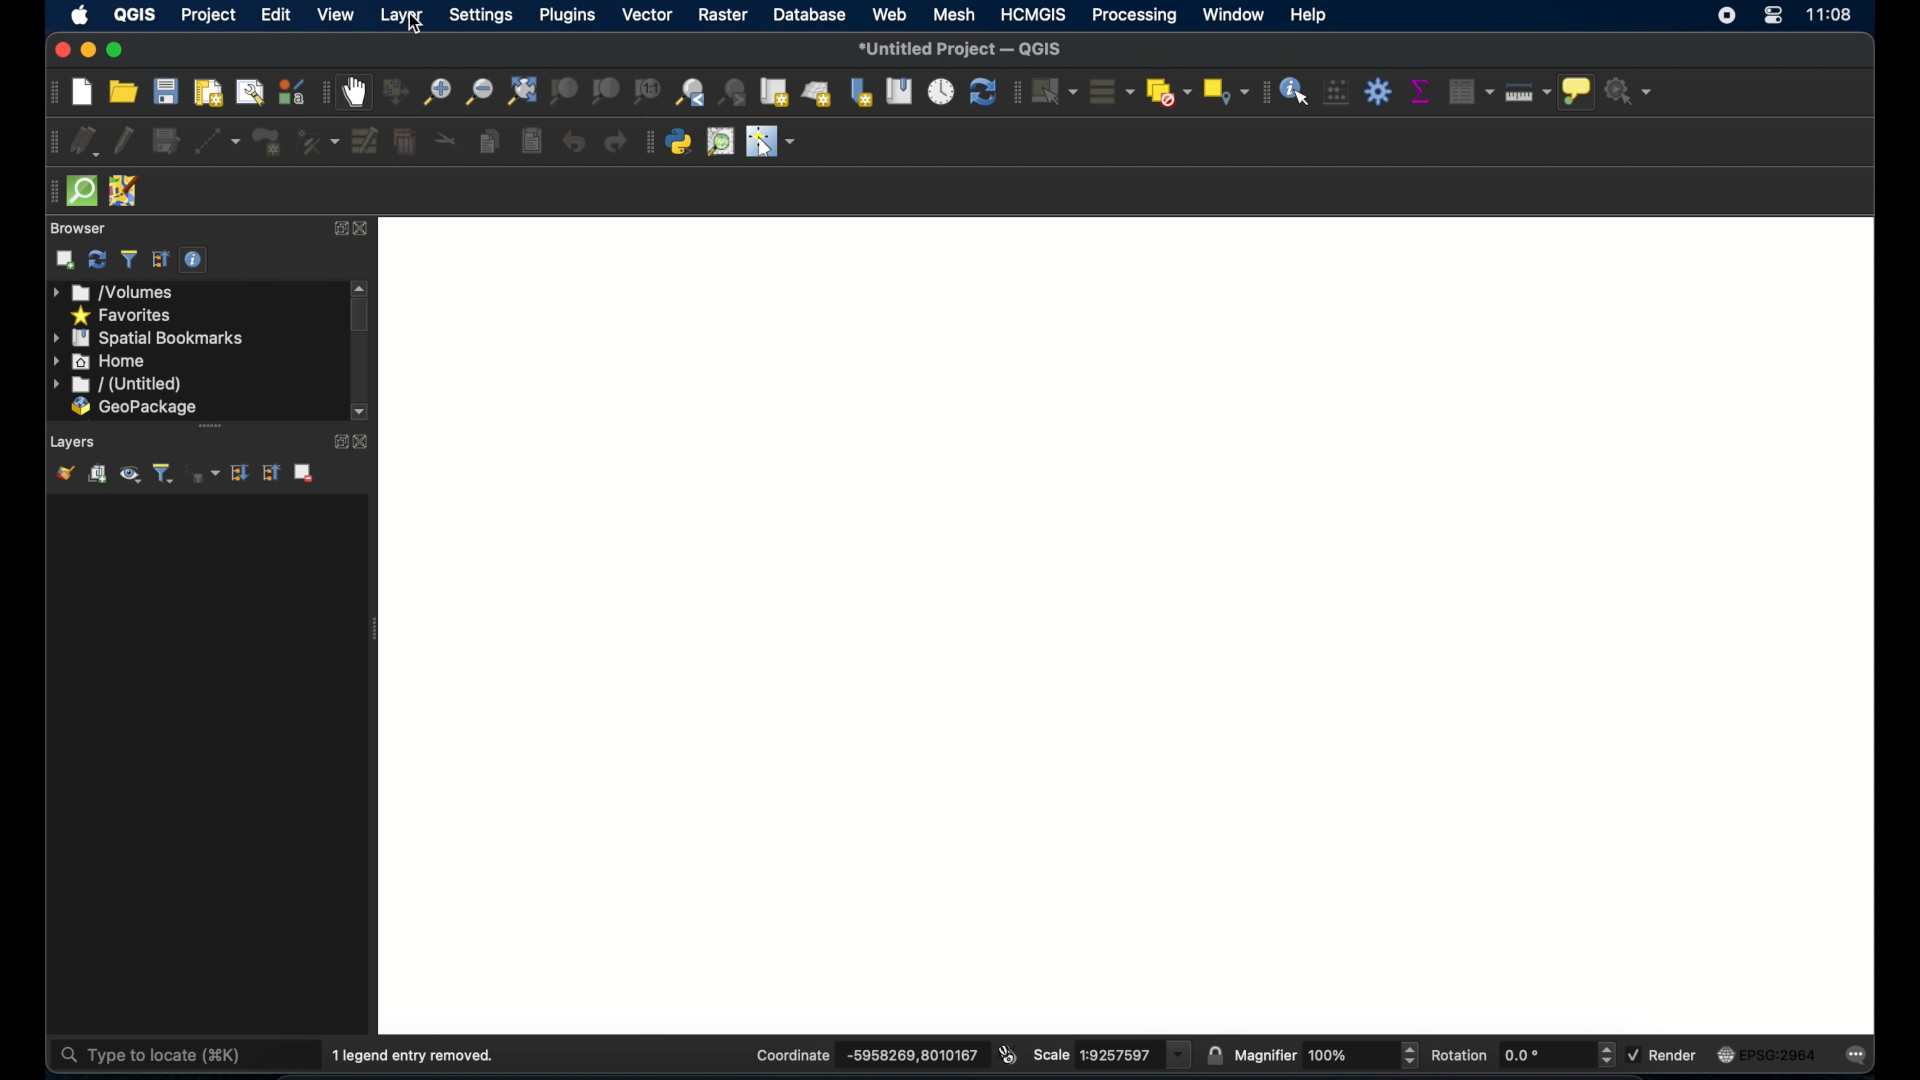  What do you see at coordinates (1729, 19) in the screenshot?
I see `screen recorder` at bounding box center [1729, 19].